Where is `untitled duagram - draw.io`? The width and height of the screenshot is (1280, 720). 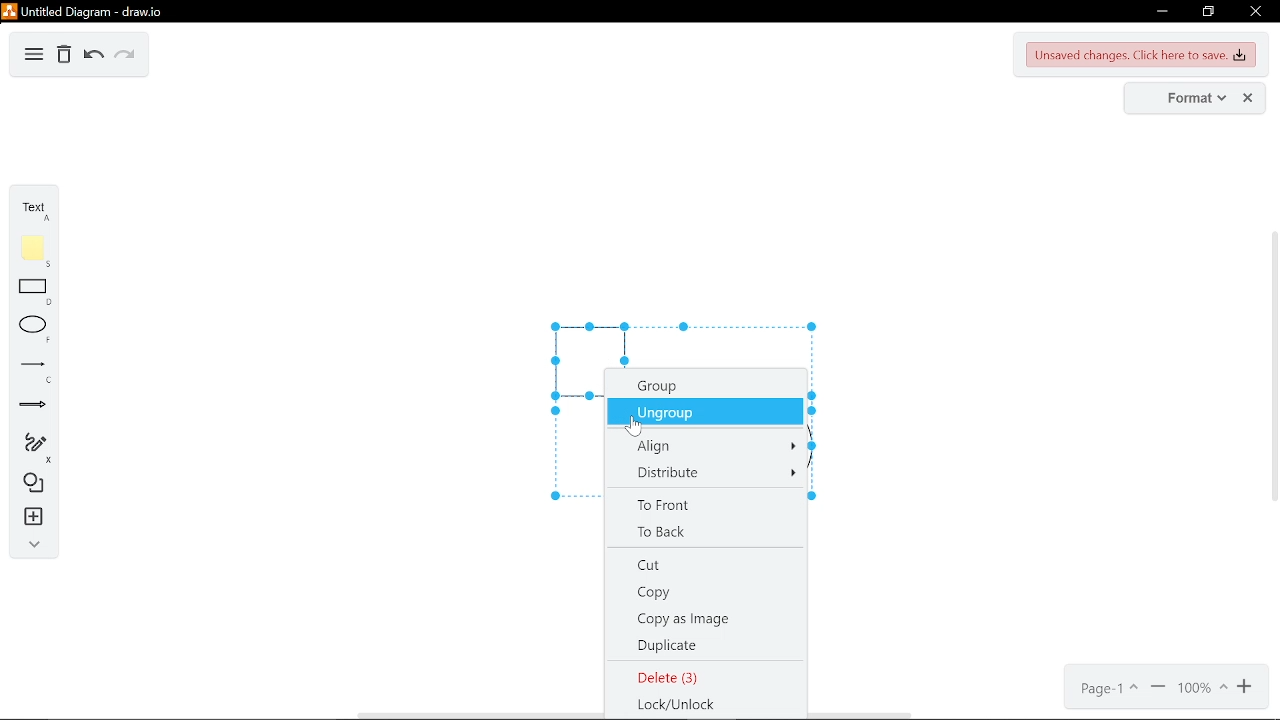 untitled duagram - draw.io is located at coordinates (91, 12).